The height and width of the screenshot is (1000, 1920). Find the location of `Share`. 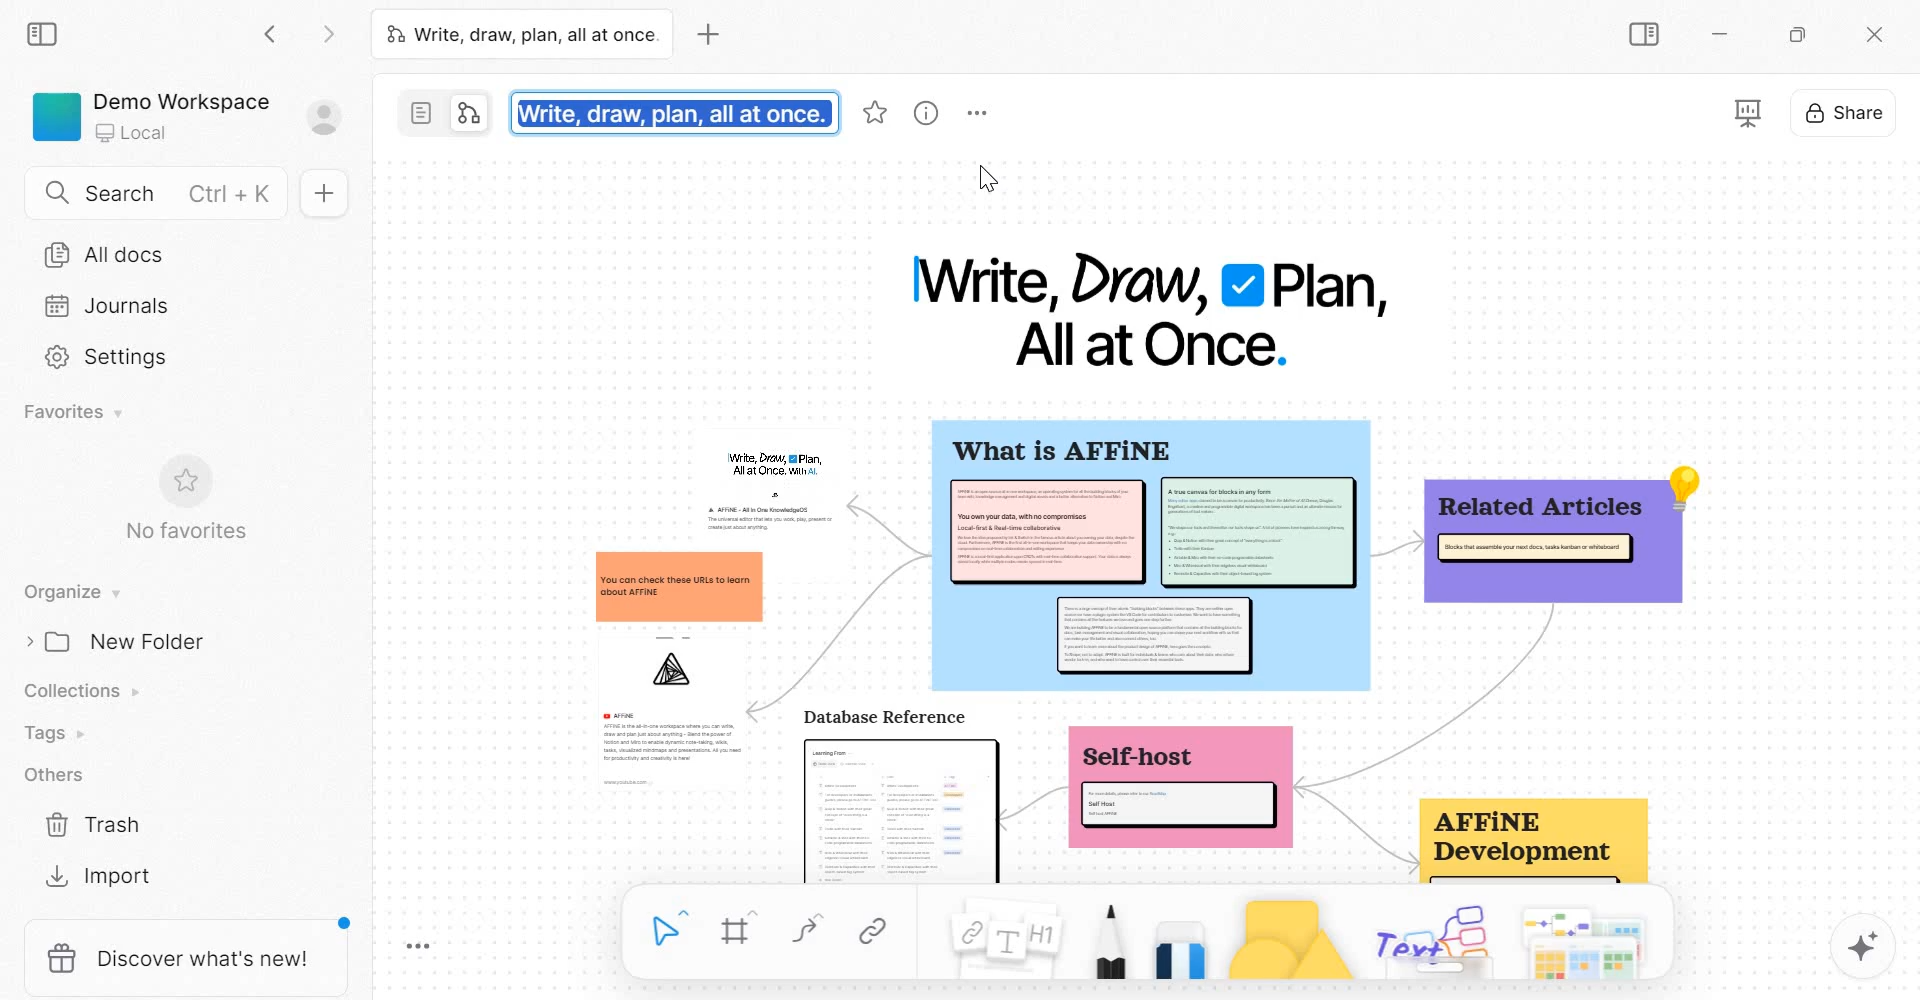

Share is located at coordinates (1843, 111).